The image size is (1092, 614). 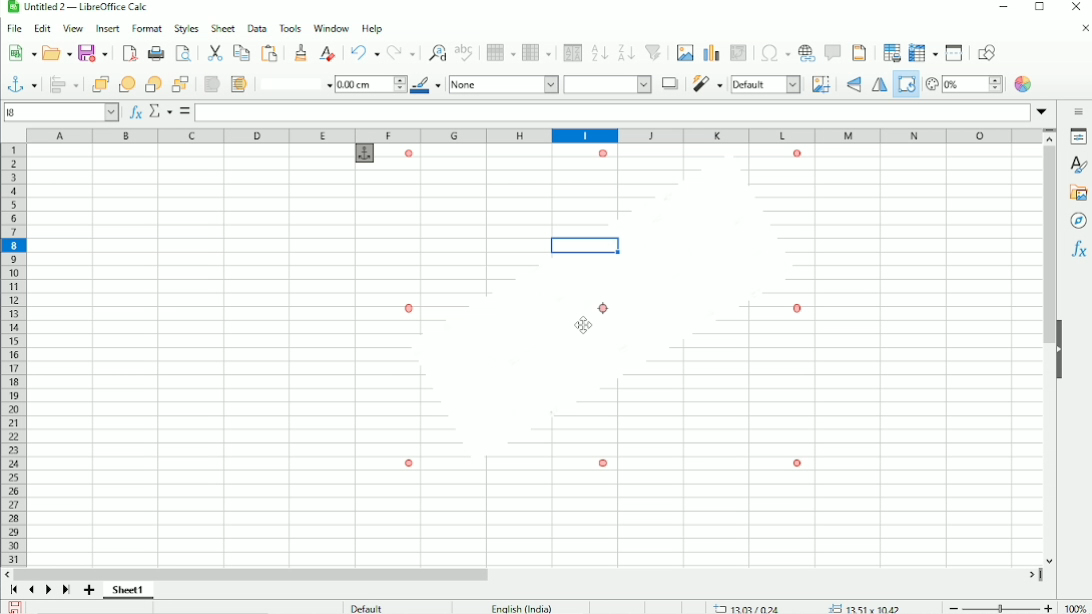 I want to click on English (India), so click(x=520, y=607).